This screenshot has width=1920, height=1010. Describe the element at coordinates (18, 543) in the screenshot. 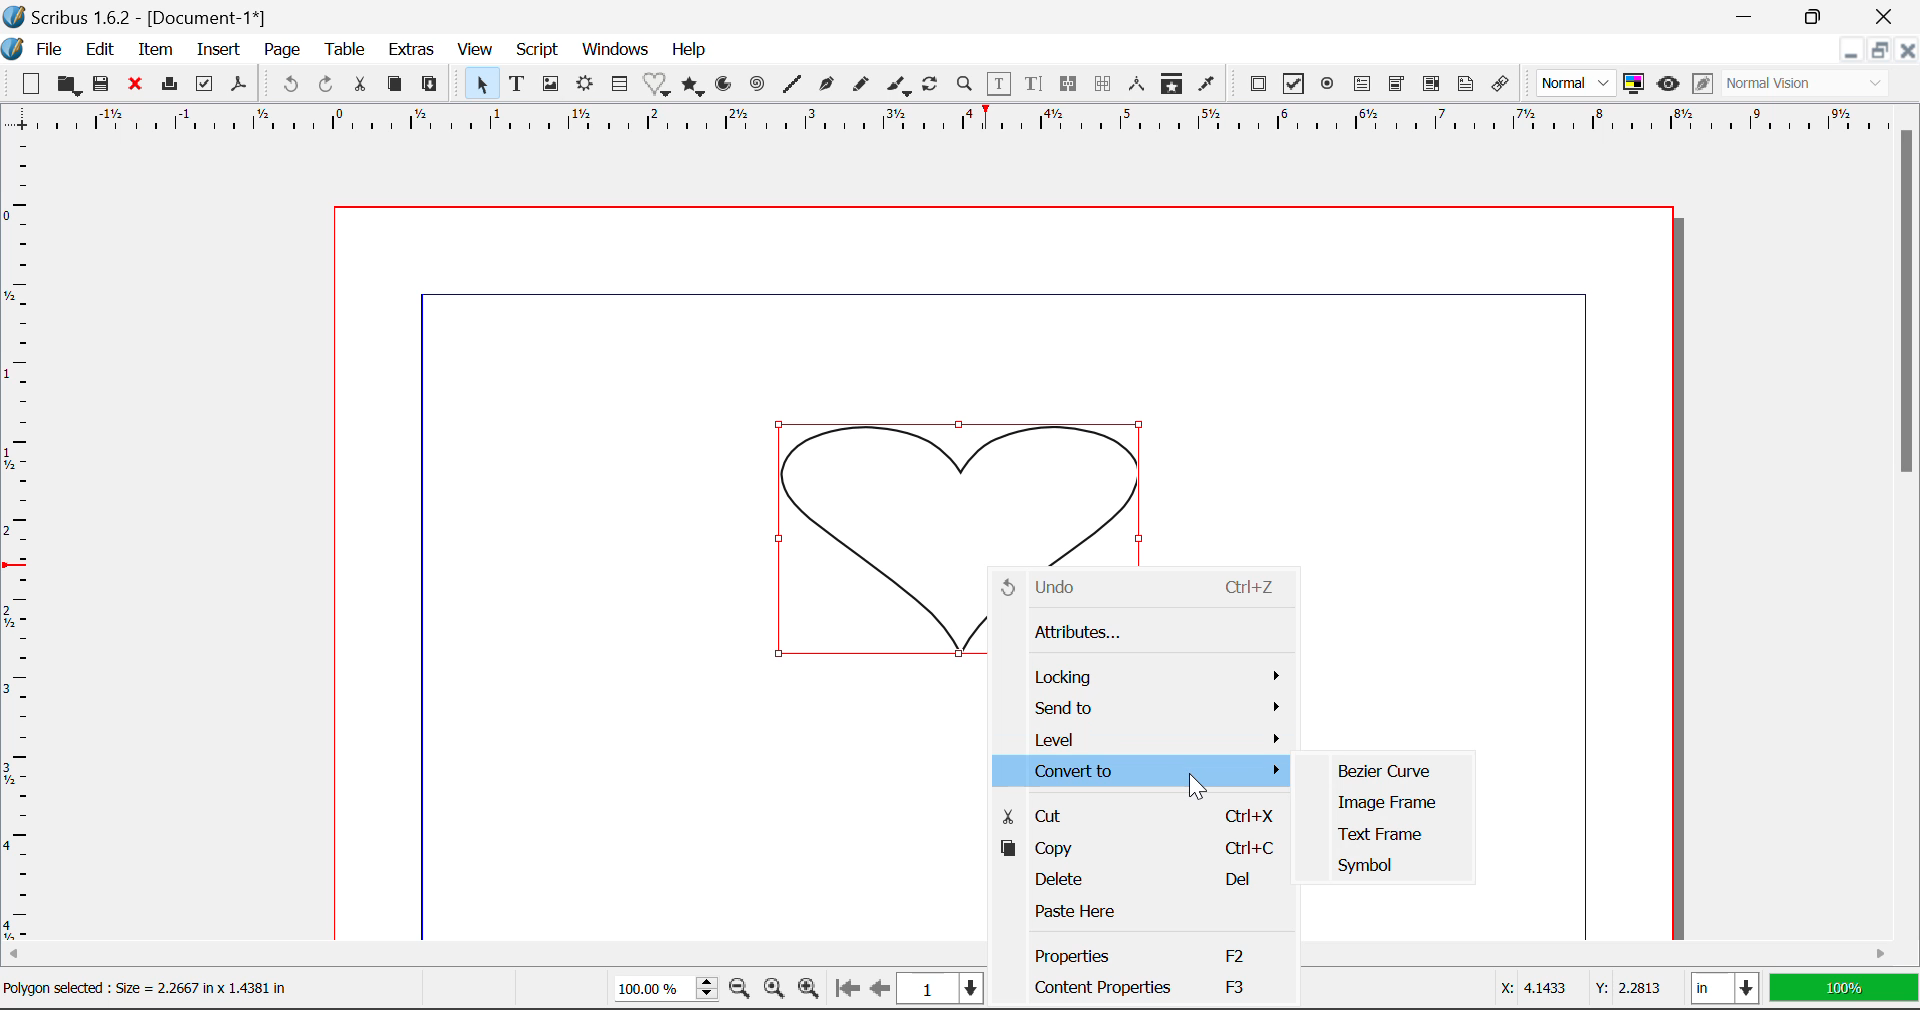

I see `Horizontal Page Margins` at that location.